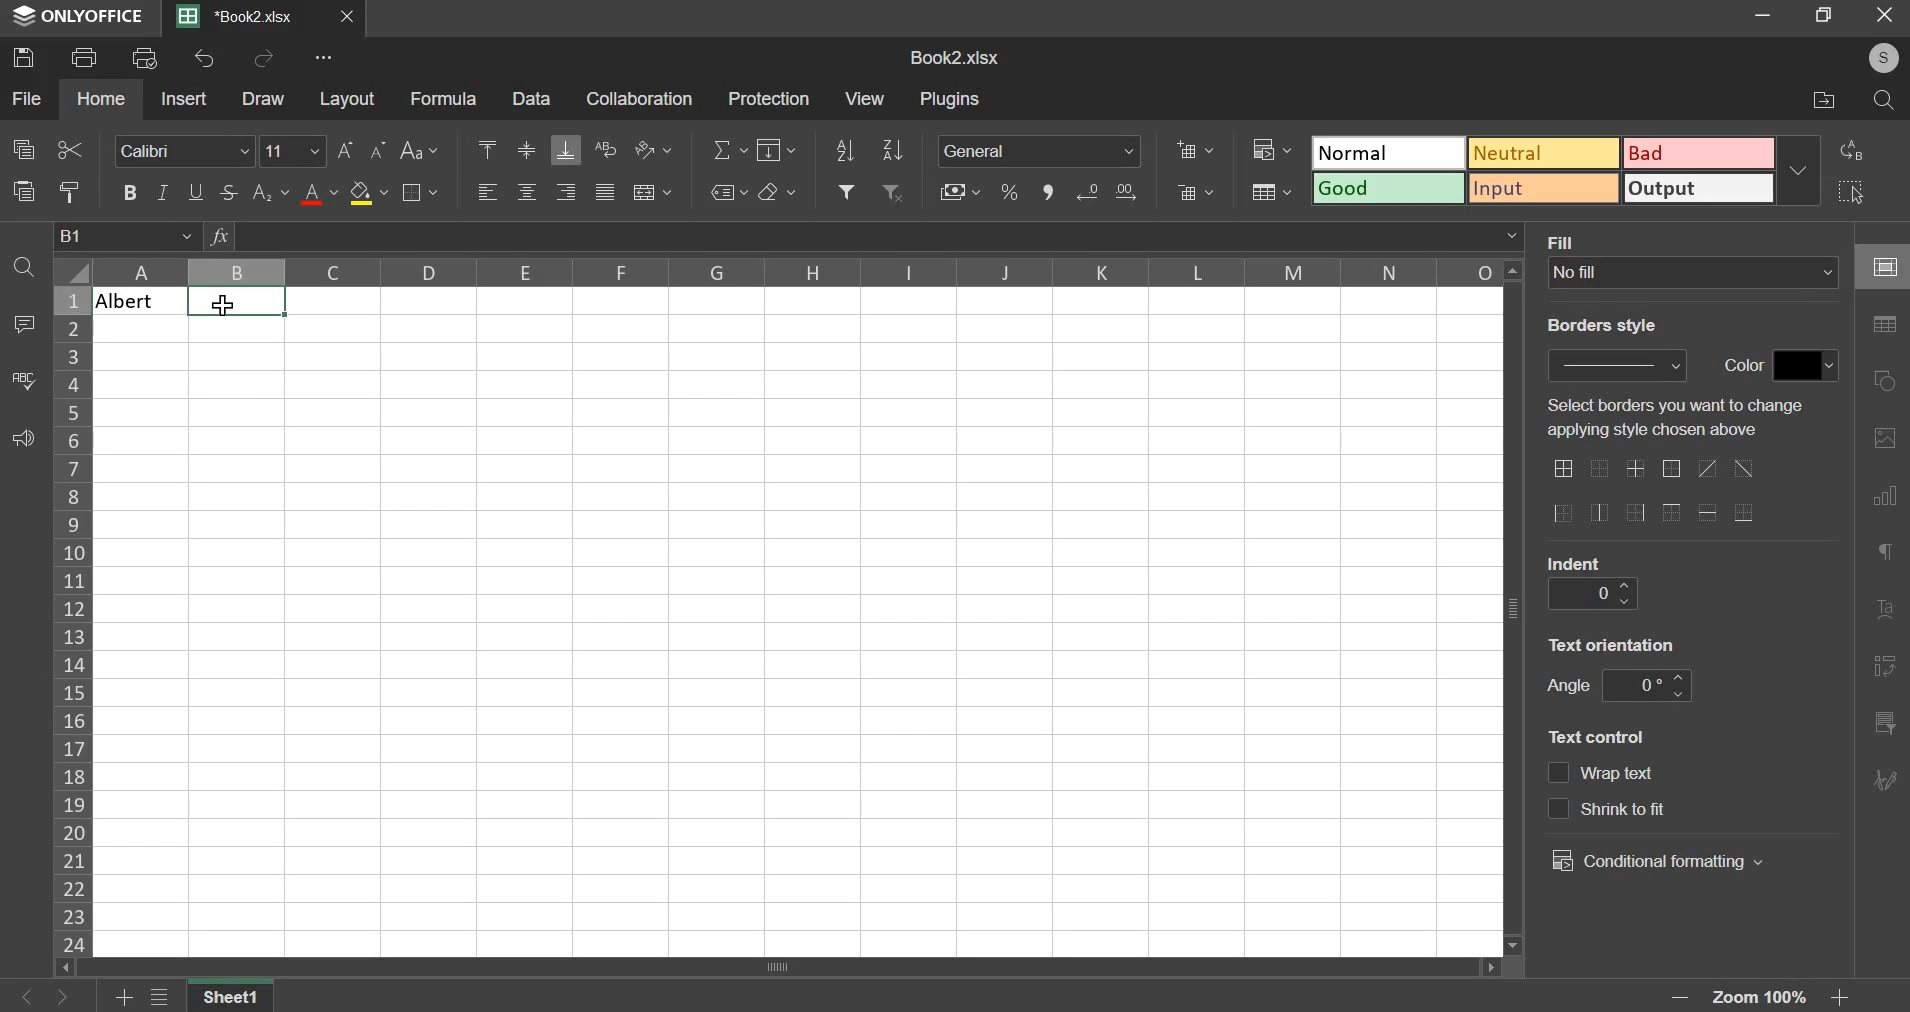  What do you see at coordinates (490, 147) in the screenshot?
I see `align top` at bounding box center [490, 147].